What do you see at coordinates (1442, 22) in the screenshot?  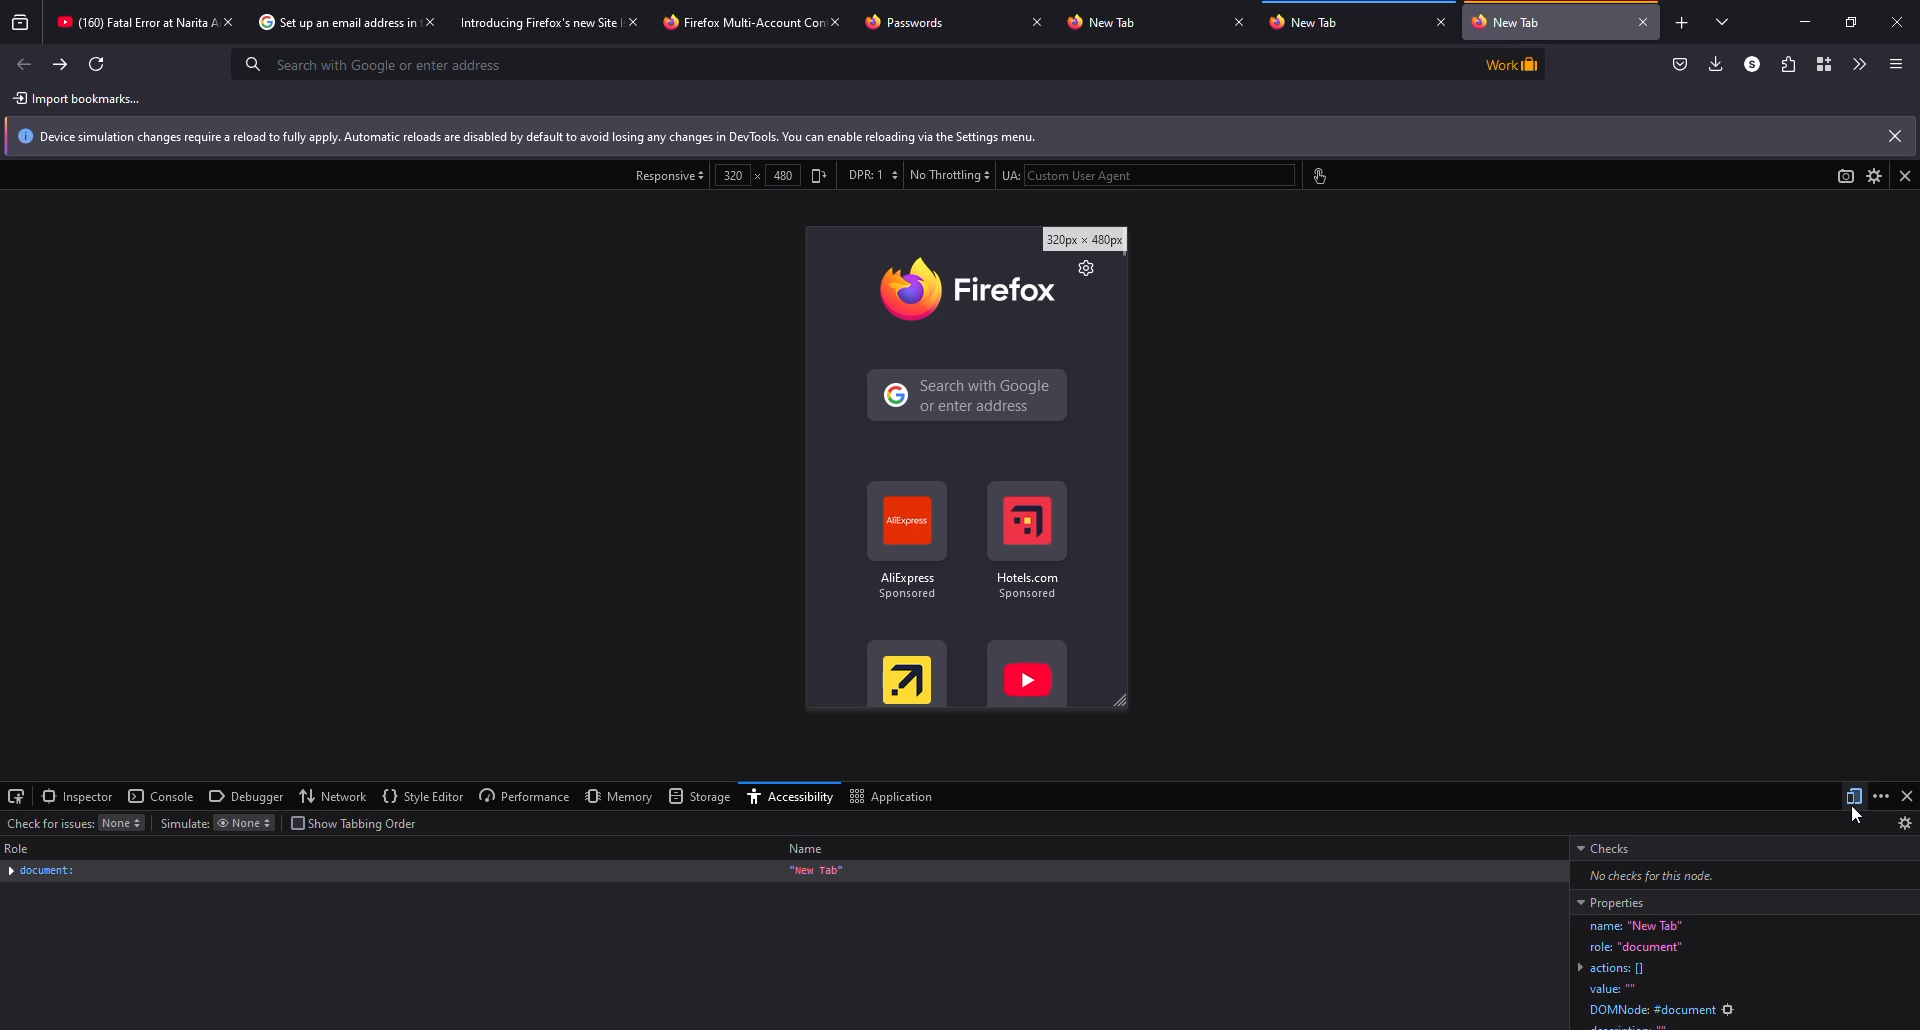 I see `close` at bounding box center [1442, 22].